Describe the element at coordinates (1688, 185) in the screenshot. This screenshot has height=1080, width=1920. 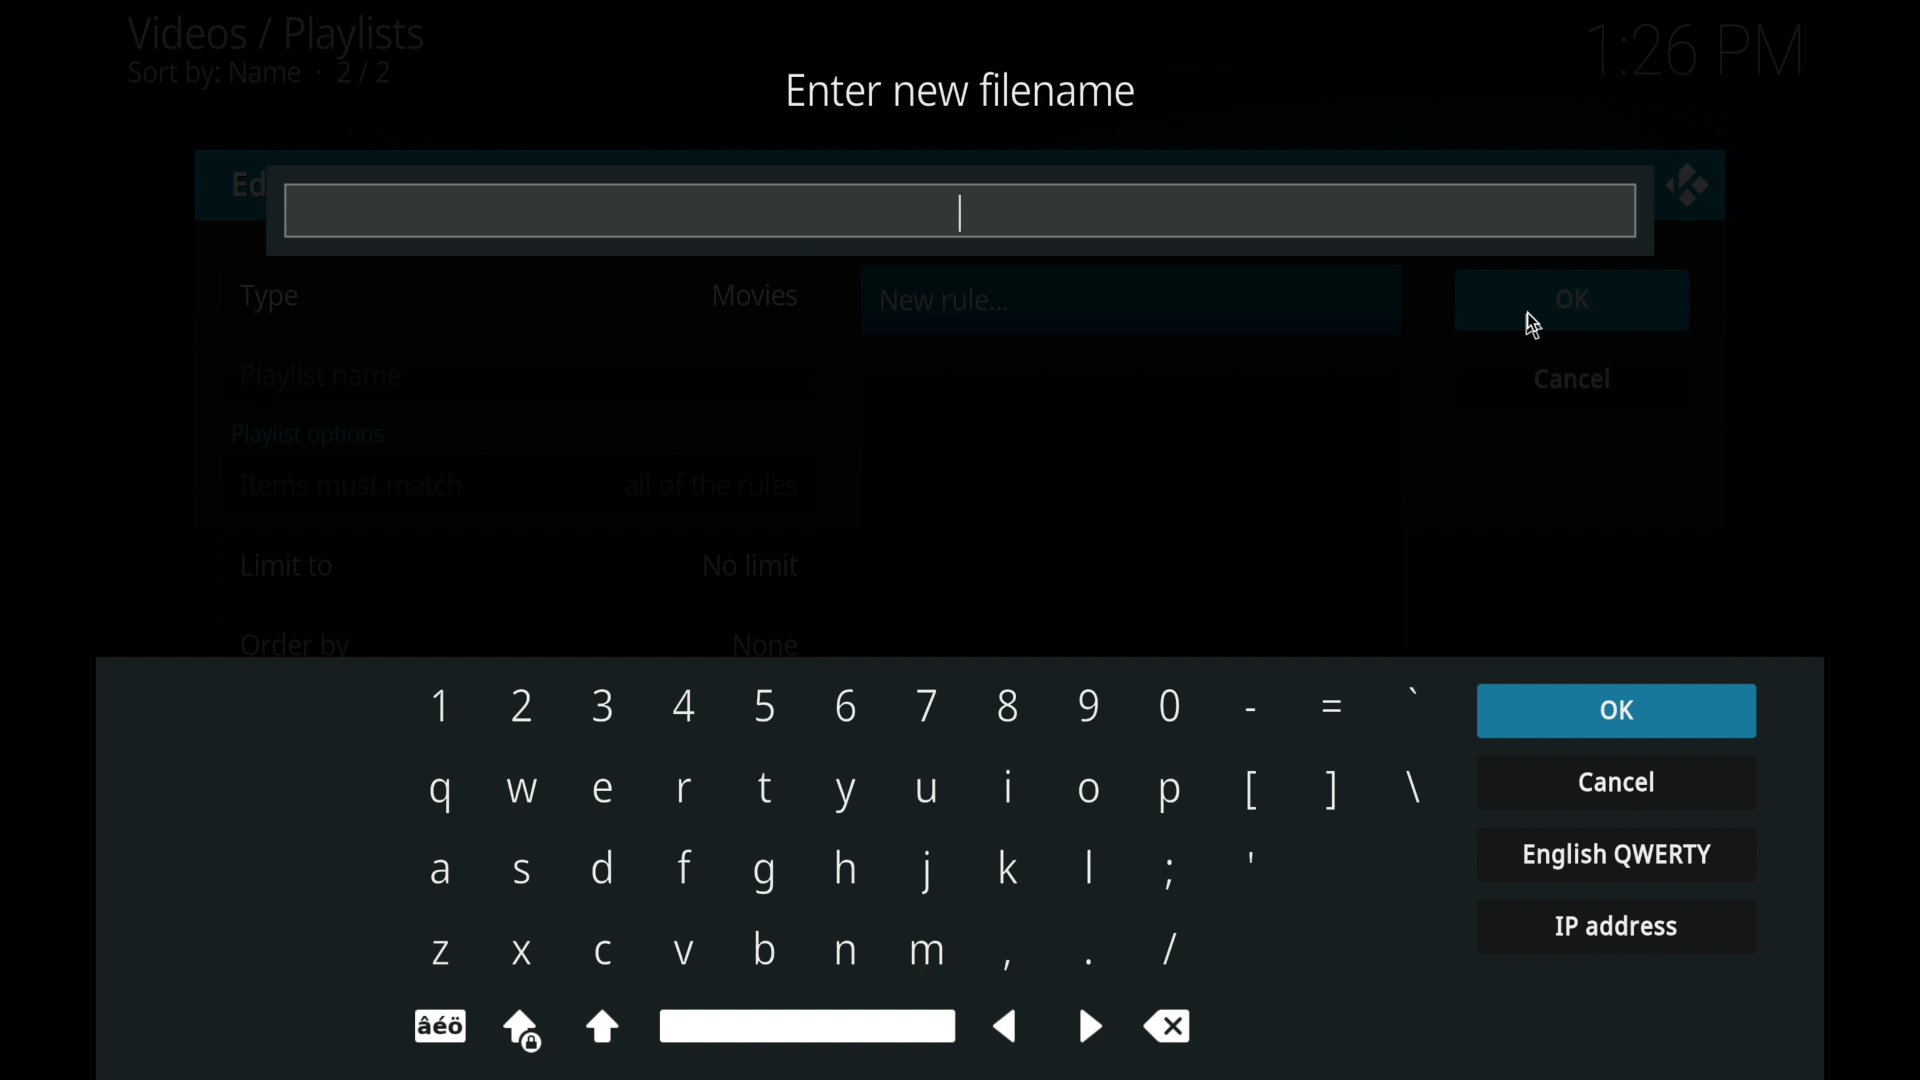
I see `close` at that location.